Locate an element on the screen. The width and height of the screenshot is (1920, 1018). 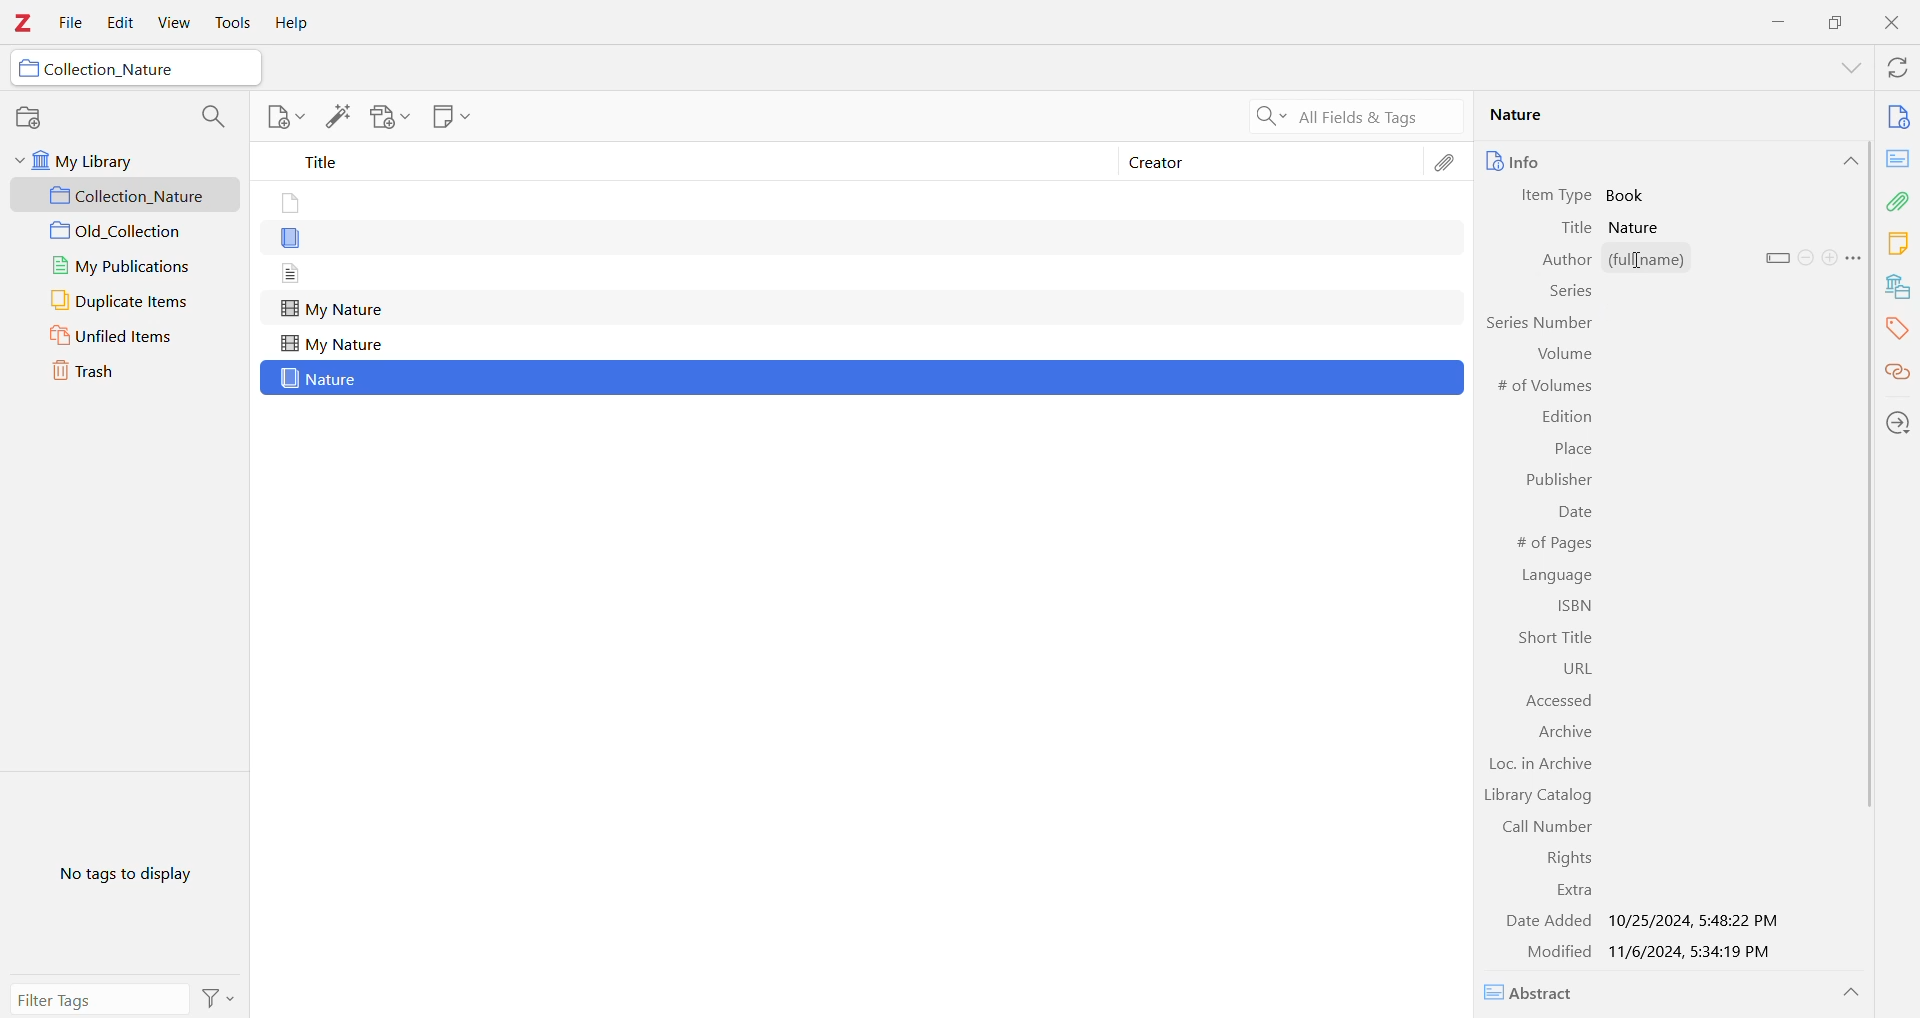
Title is located at coordinates (680, 161).